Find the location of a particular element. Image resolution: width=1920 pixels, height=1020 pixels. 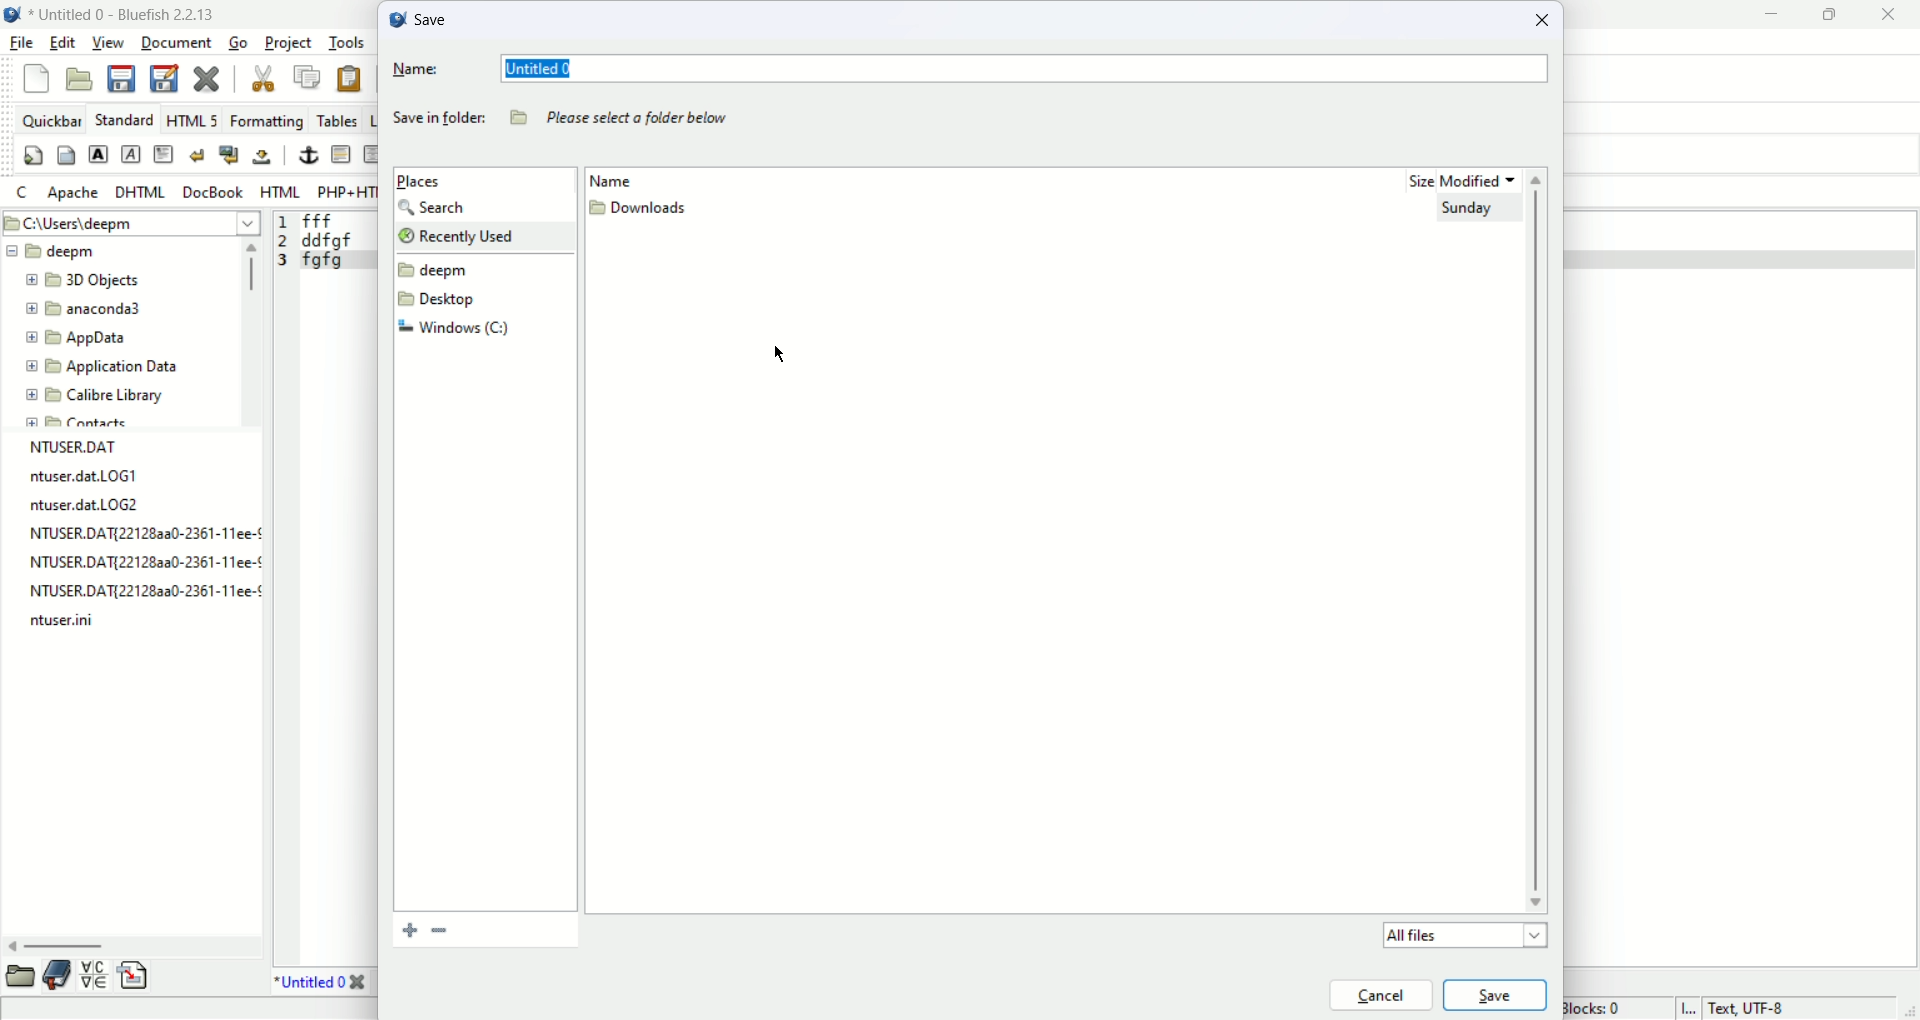

add folder to bookmark is located at coordinates (405, 930).